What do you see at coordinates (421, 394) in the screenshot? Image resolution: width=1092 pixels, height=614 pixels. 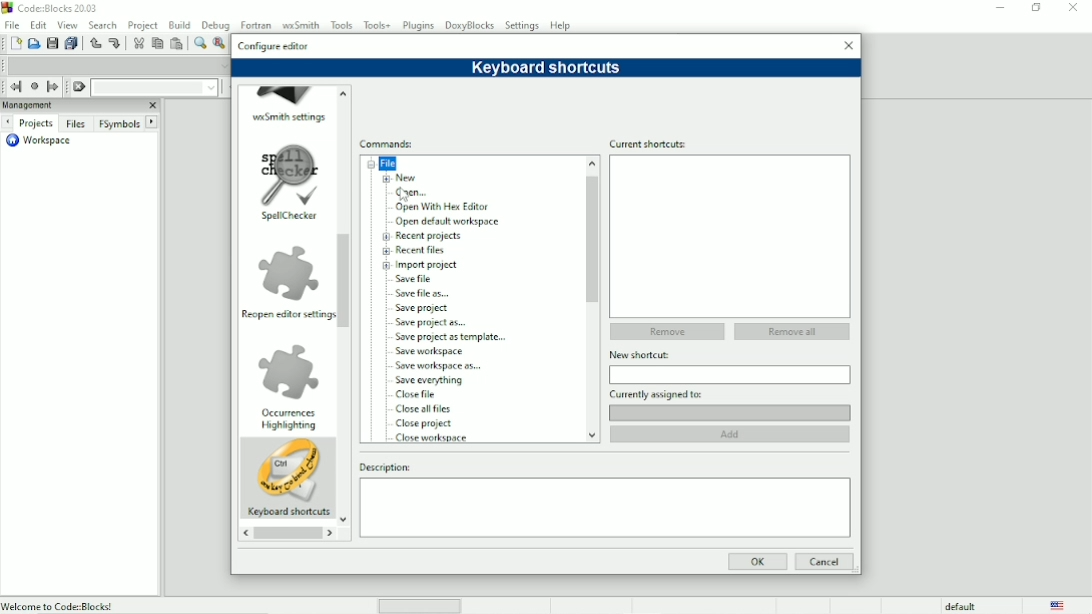 I see `Close file` at bounding box center [421, 394].